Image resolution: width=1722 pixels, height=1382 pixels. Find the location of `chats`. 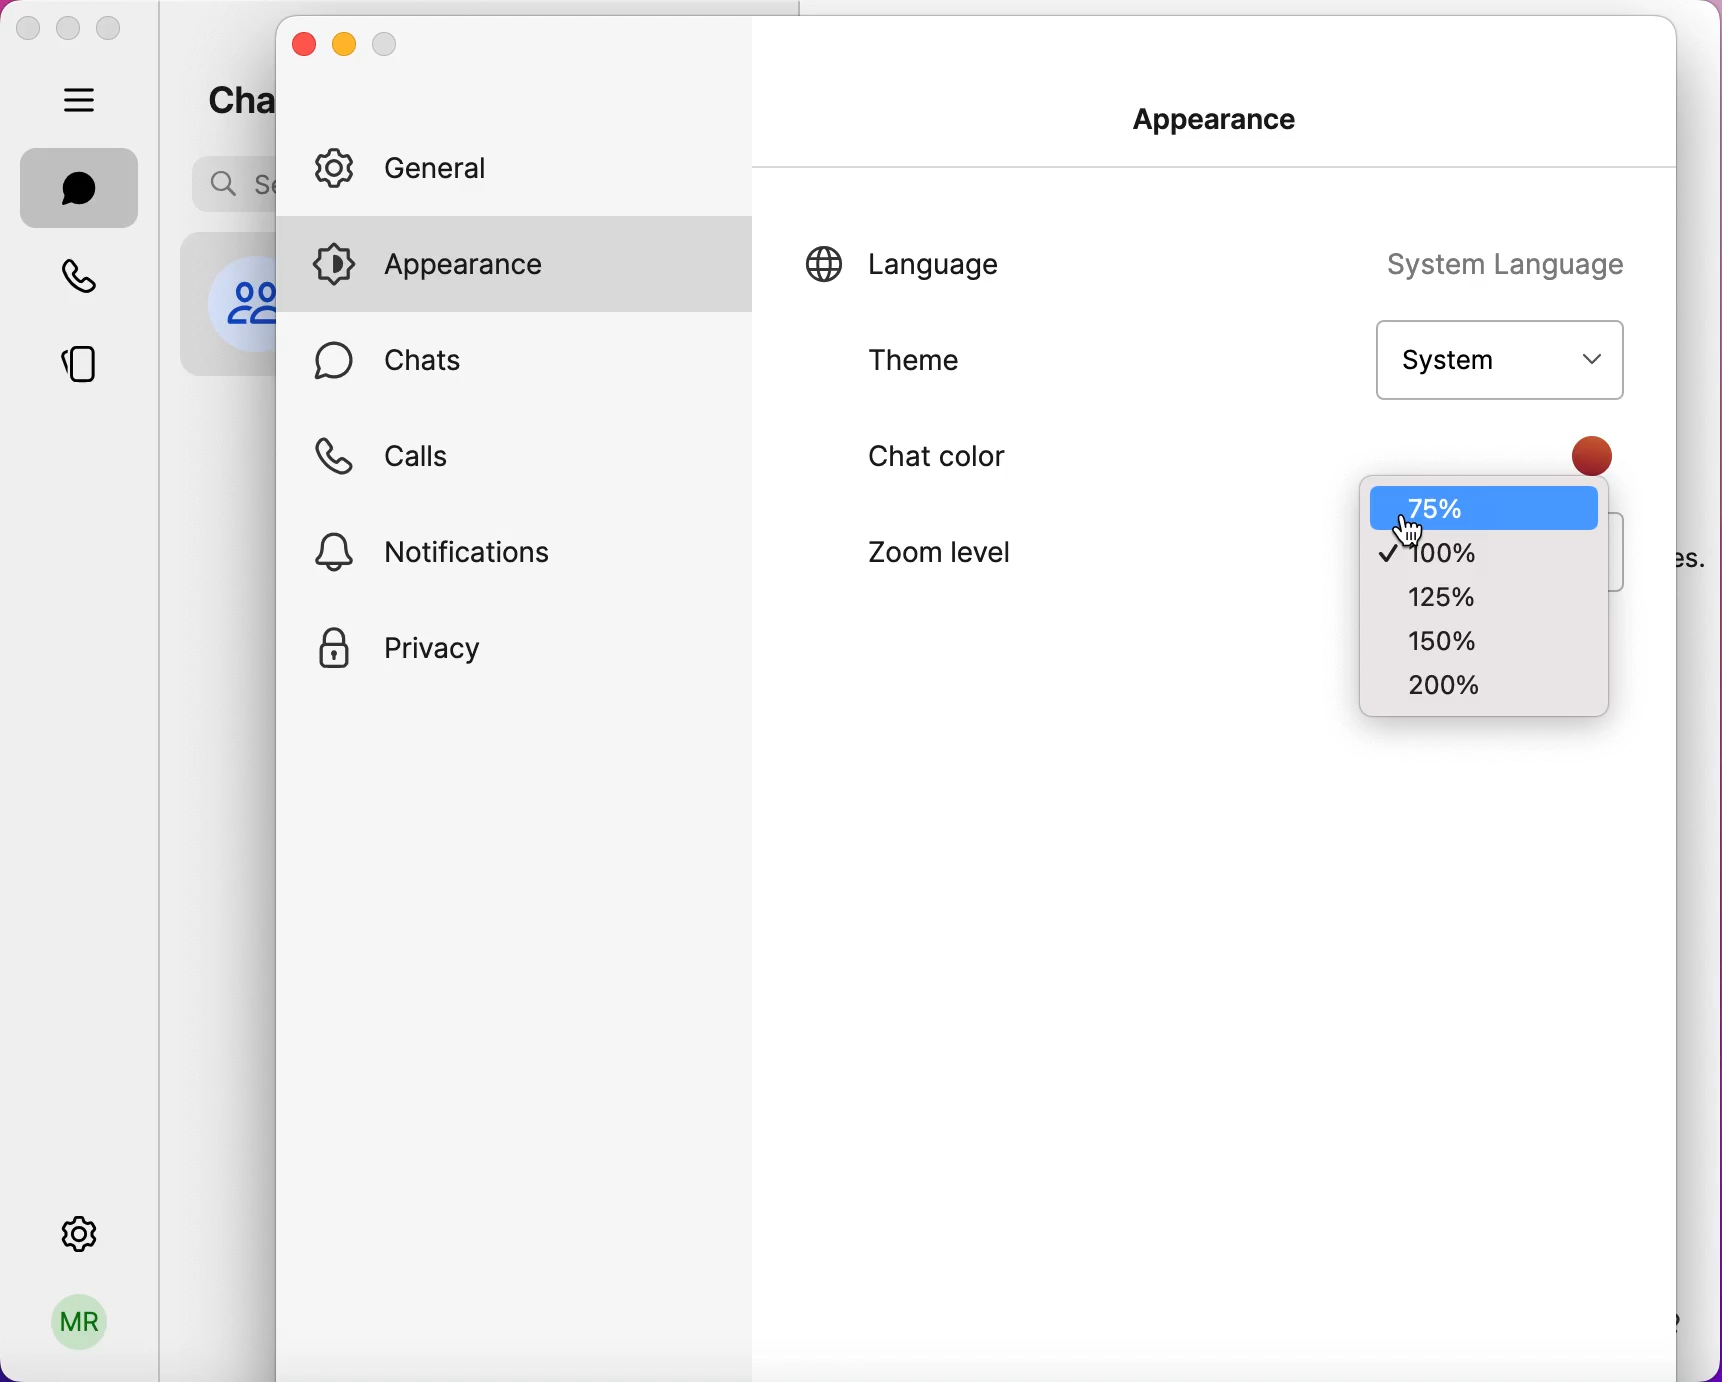

chats is located at coordinates (410, 362).